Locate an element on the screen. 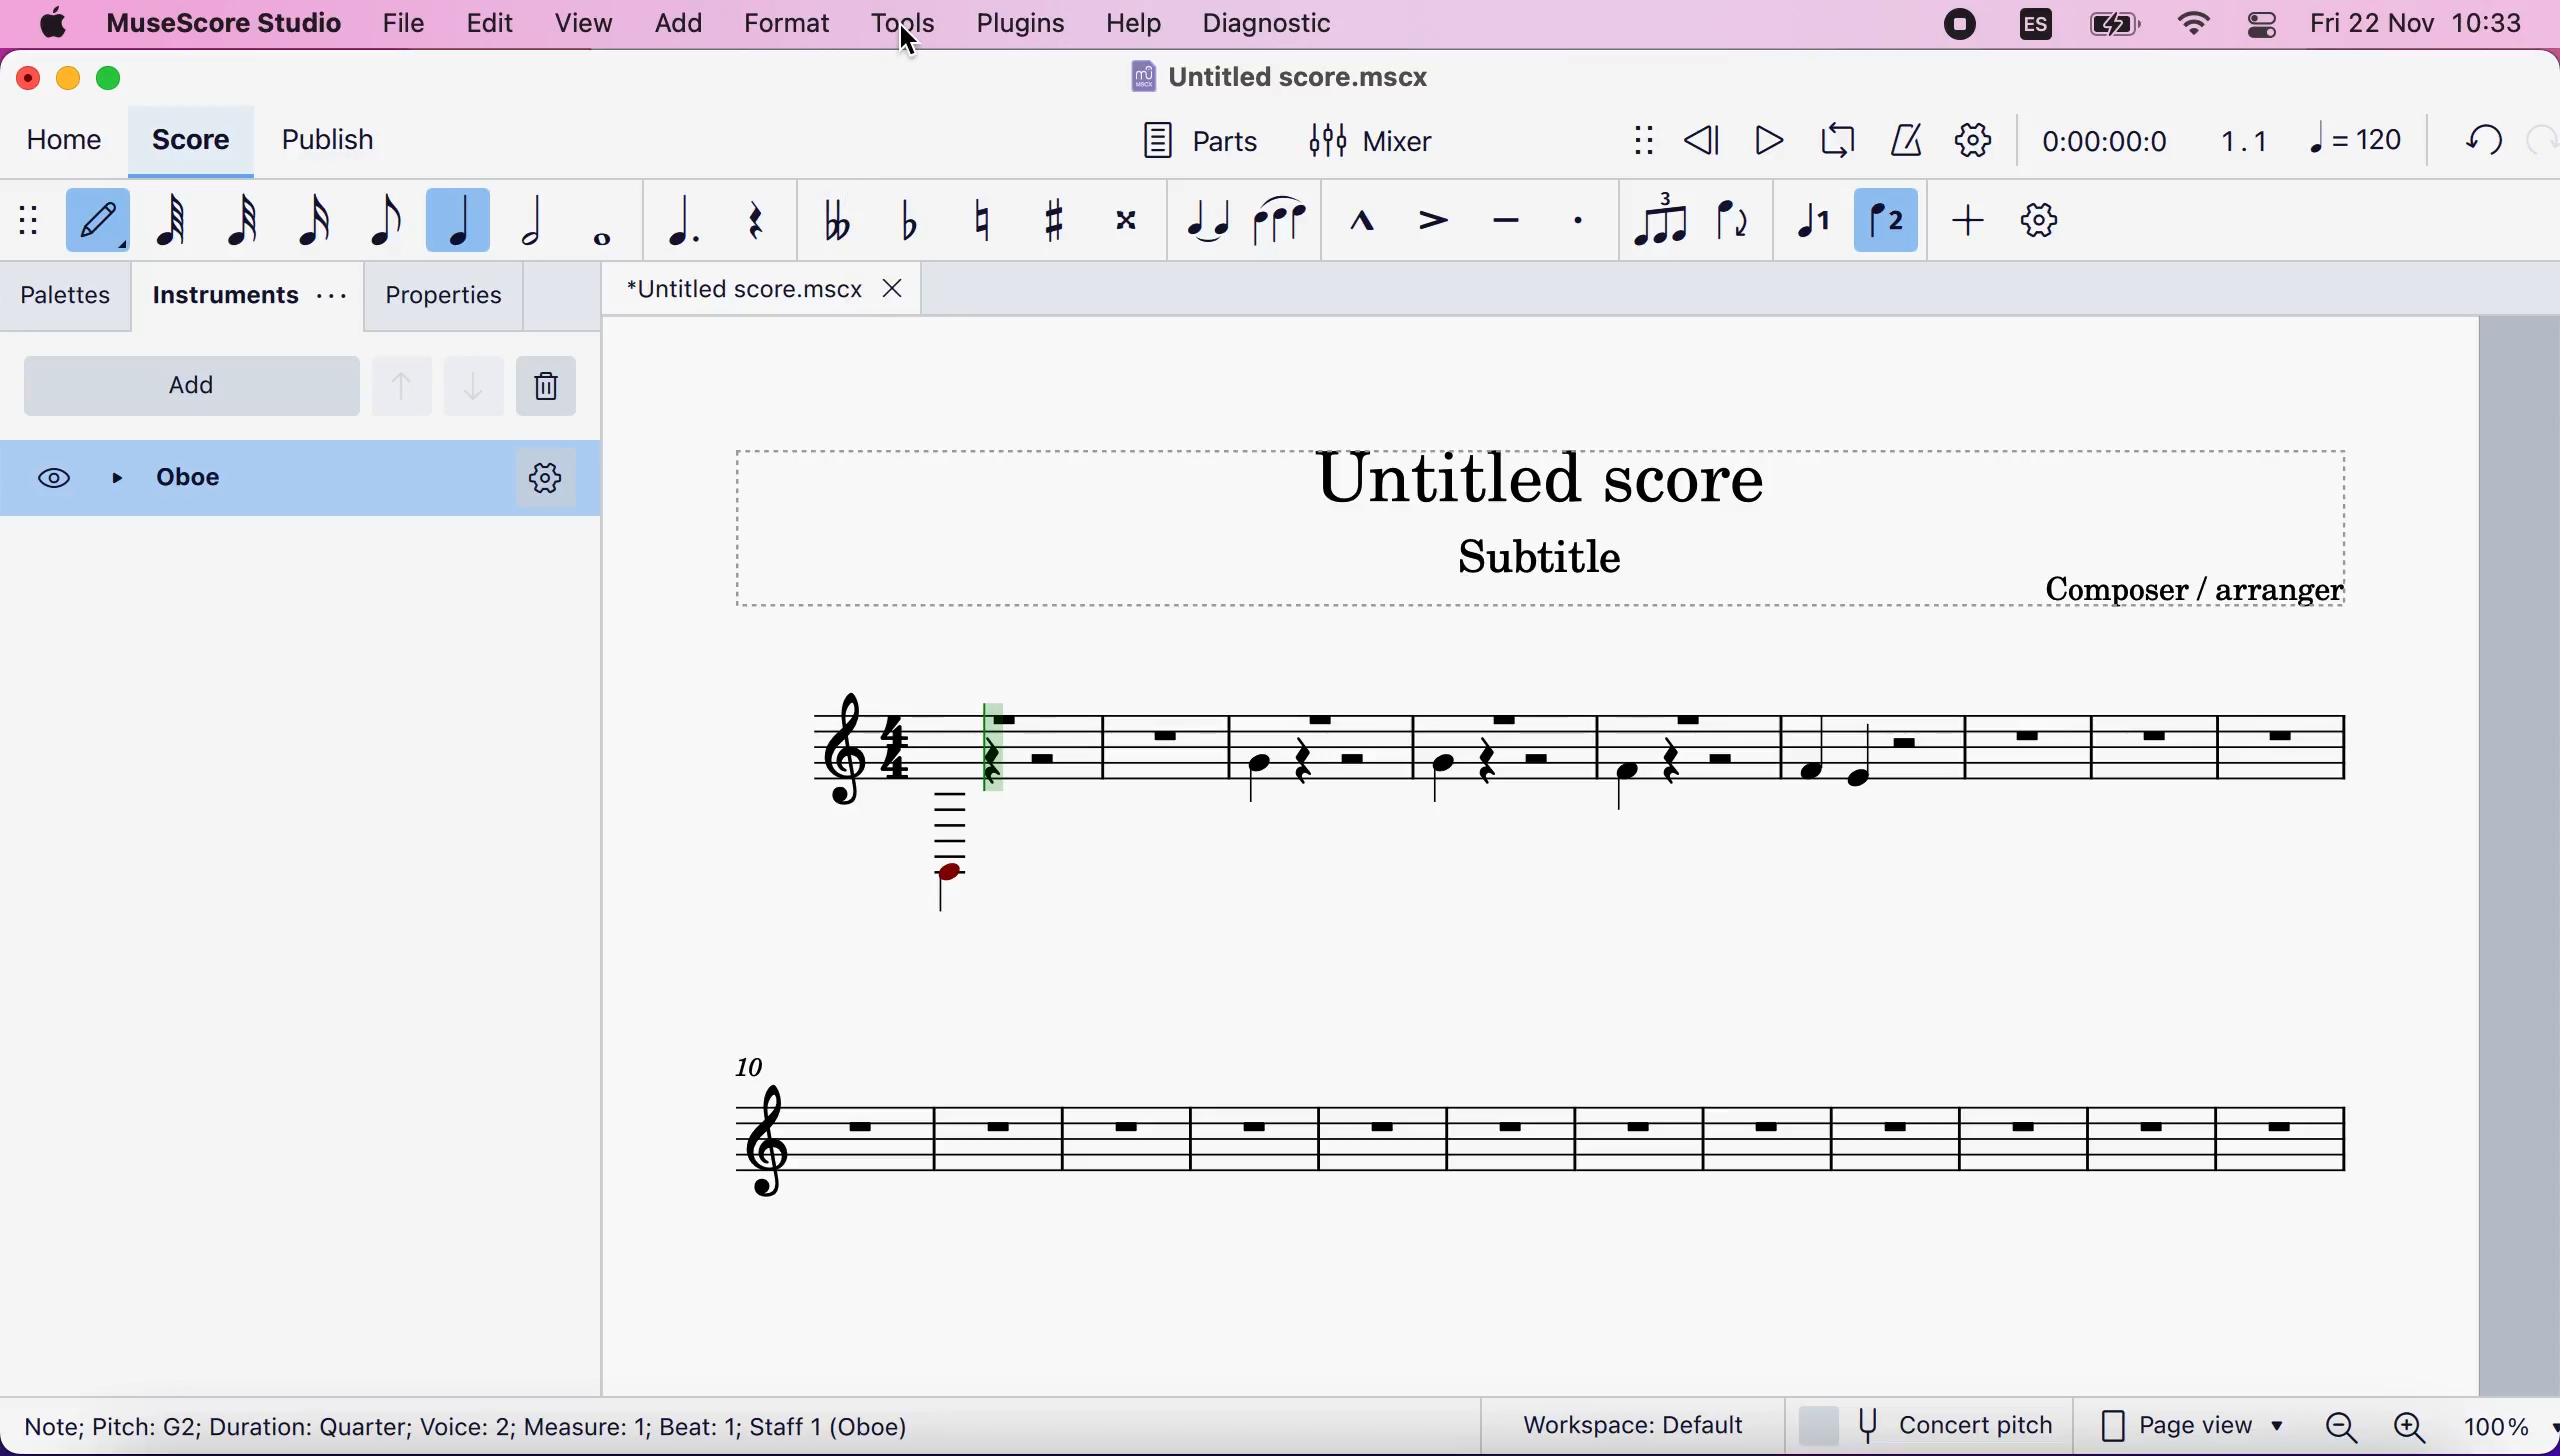 Image resolution: width=2560 pixels, height=1456 pixels. rest is located at coordinates (770, 225).